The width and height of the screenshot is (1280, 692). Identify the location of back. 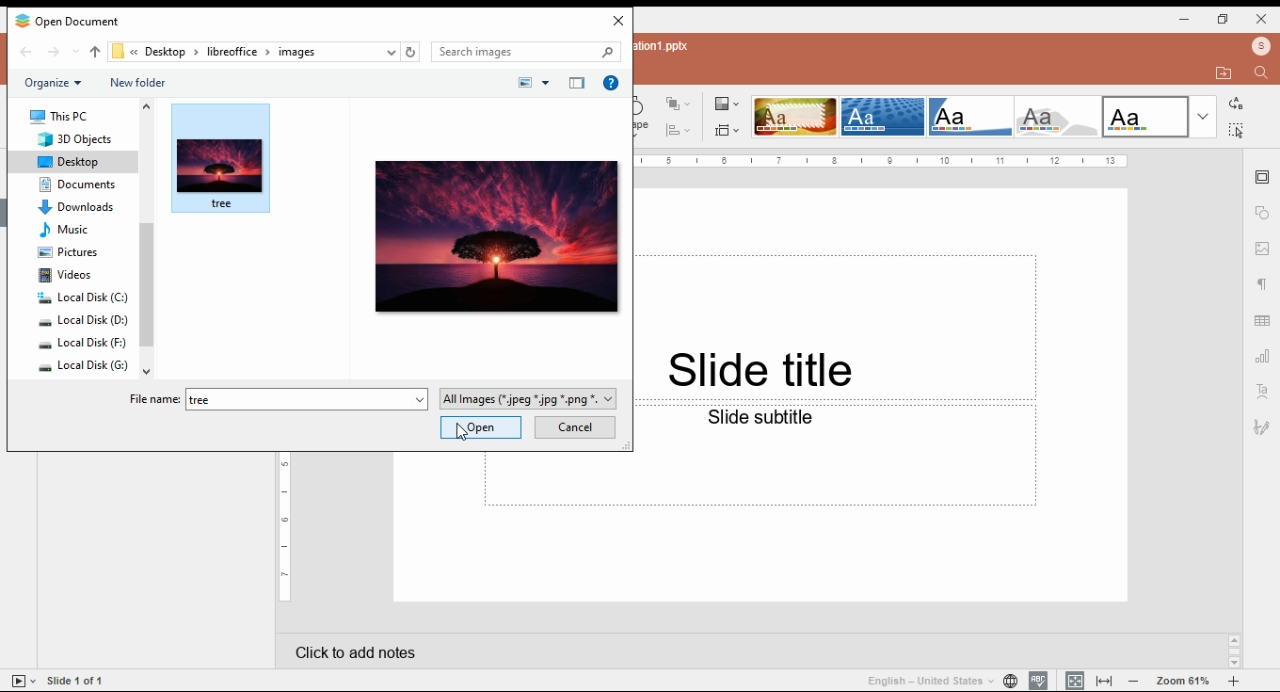
(26, 52).